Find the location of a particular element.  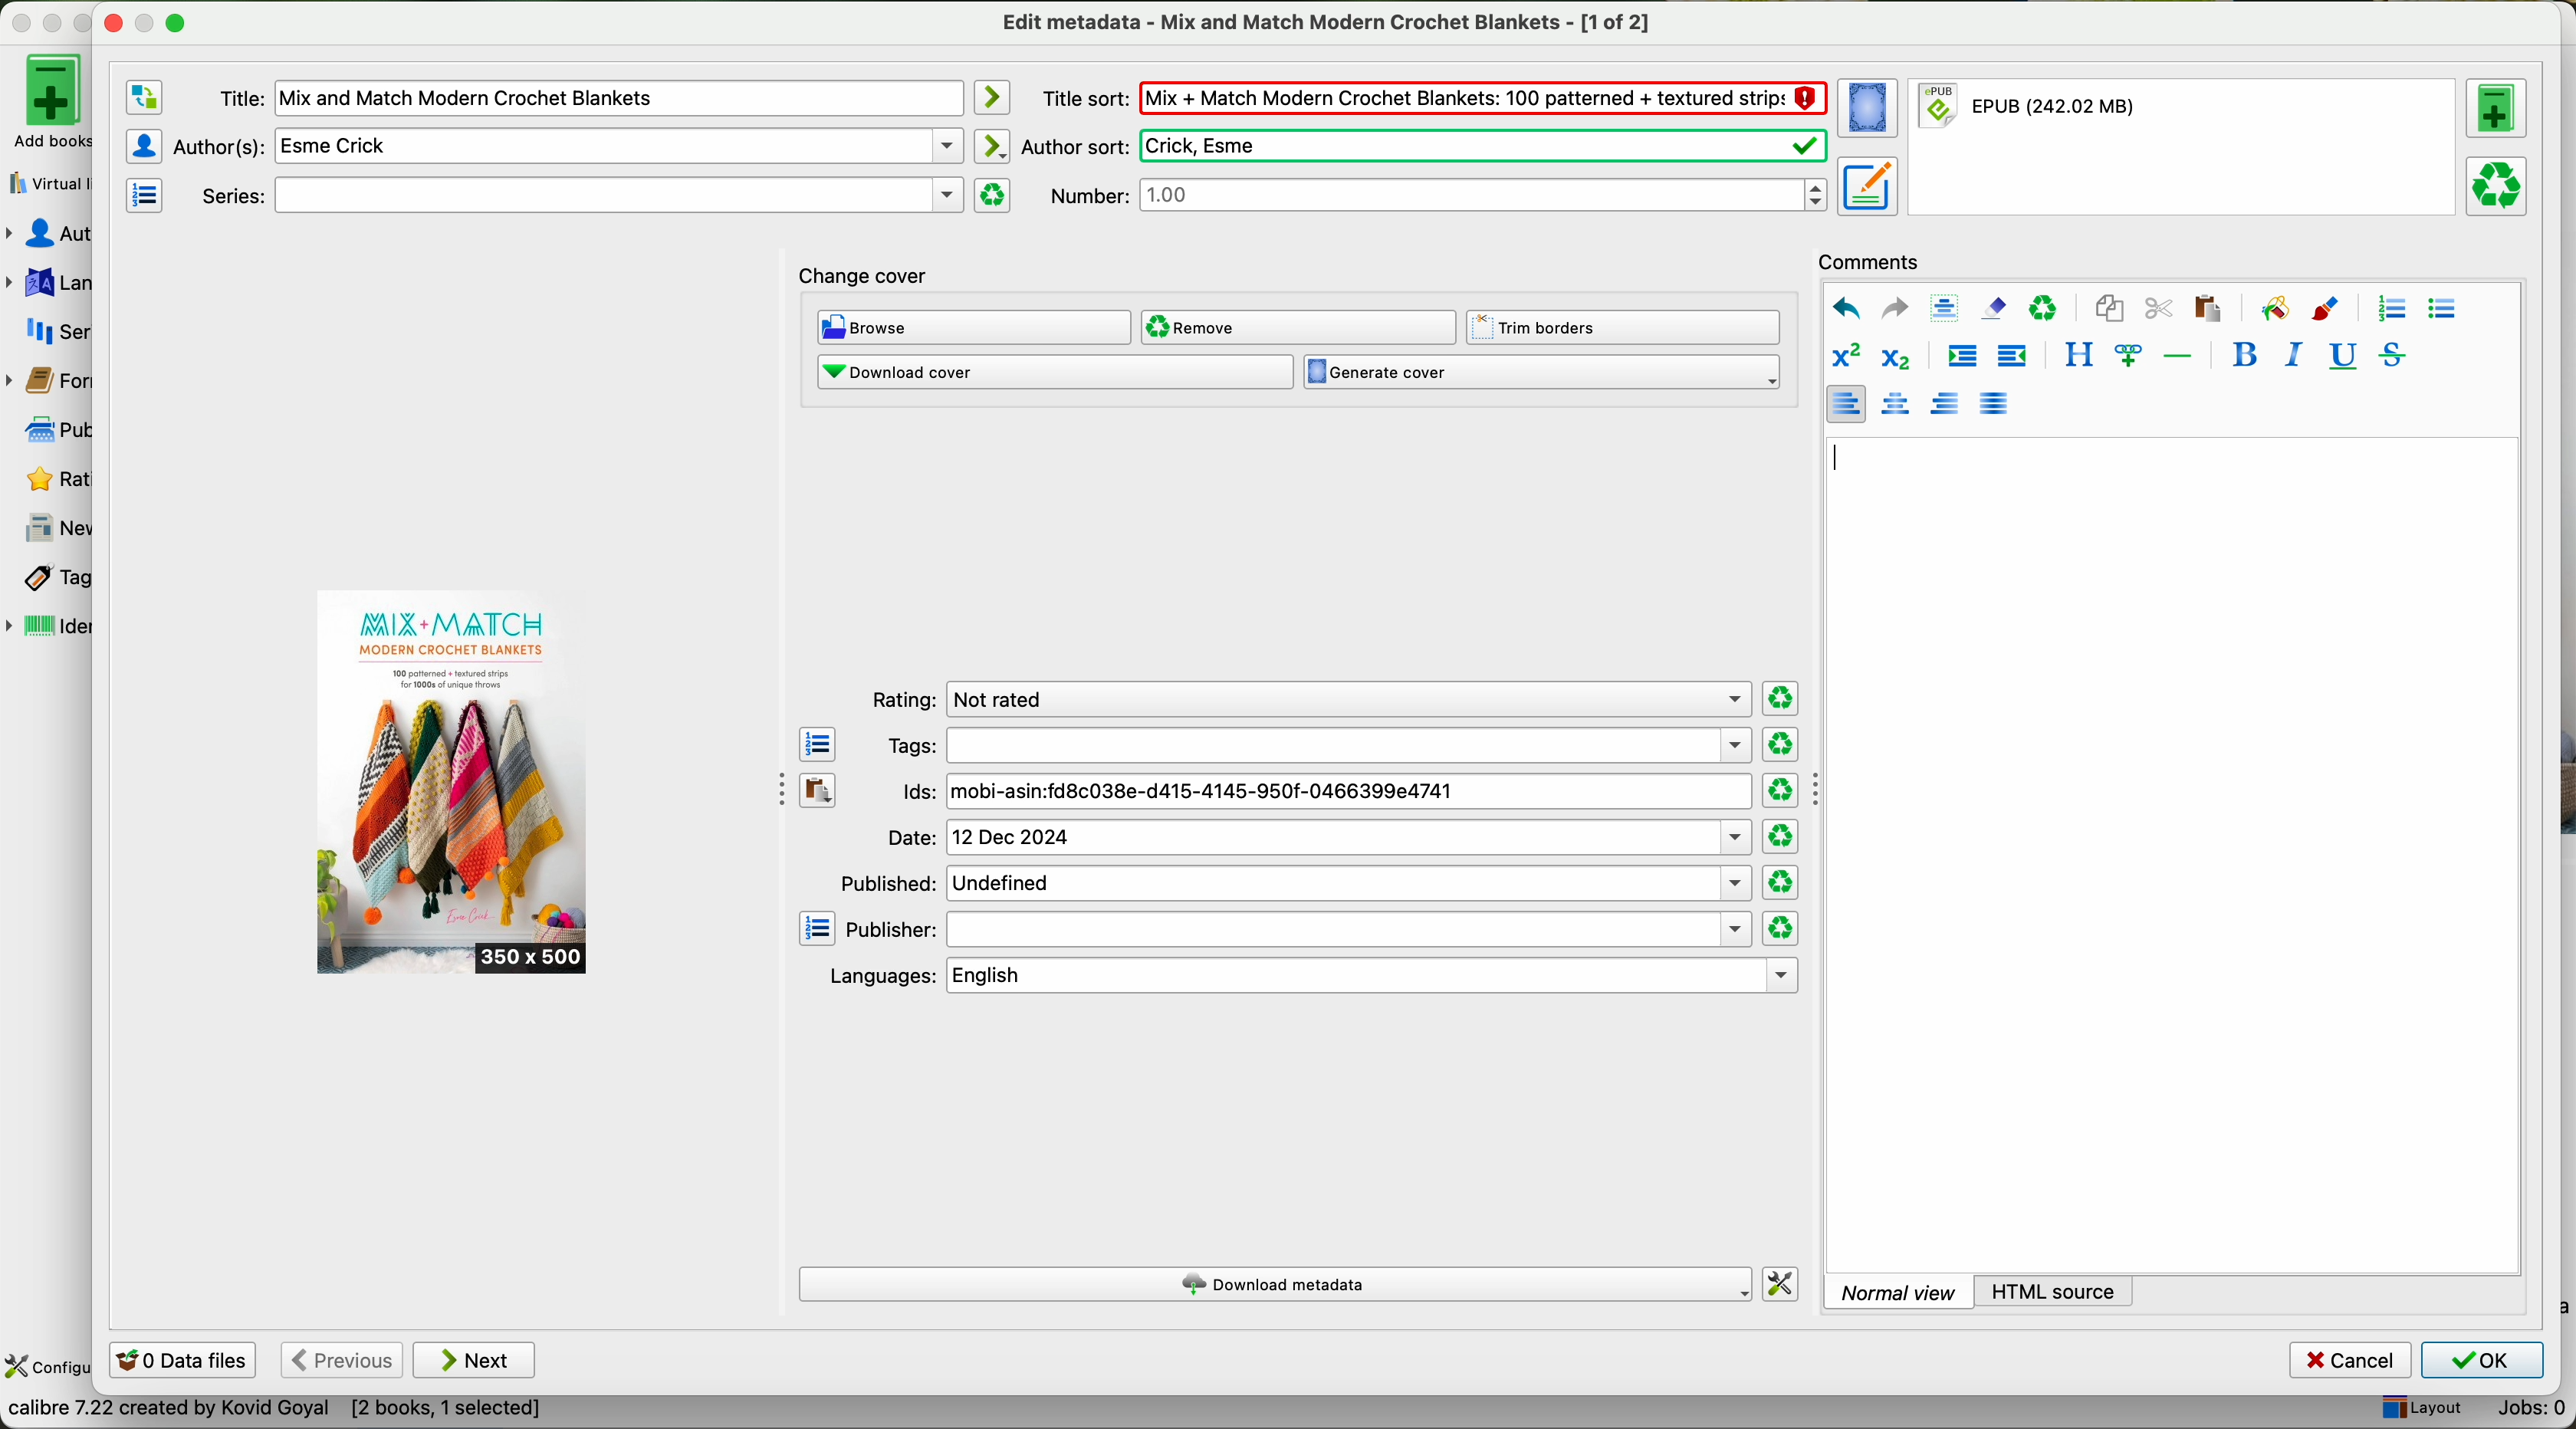

align right is located at coordinates (1946, 402).